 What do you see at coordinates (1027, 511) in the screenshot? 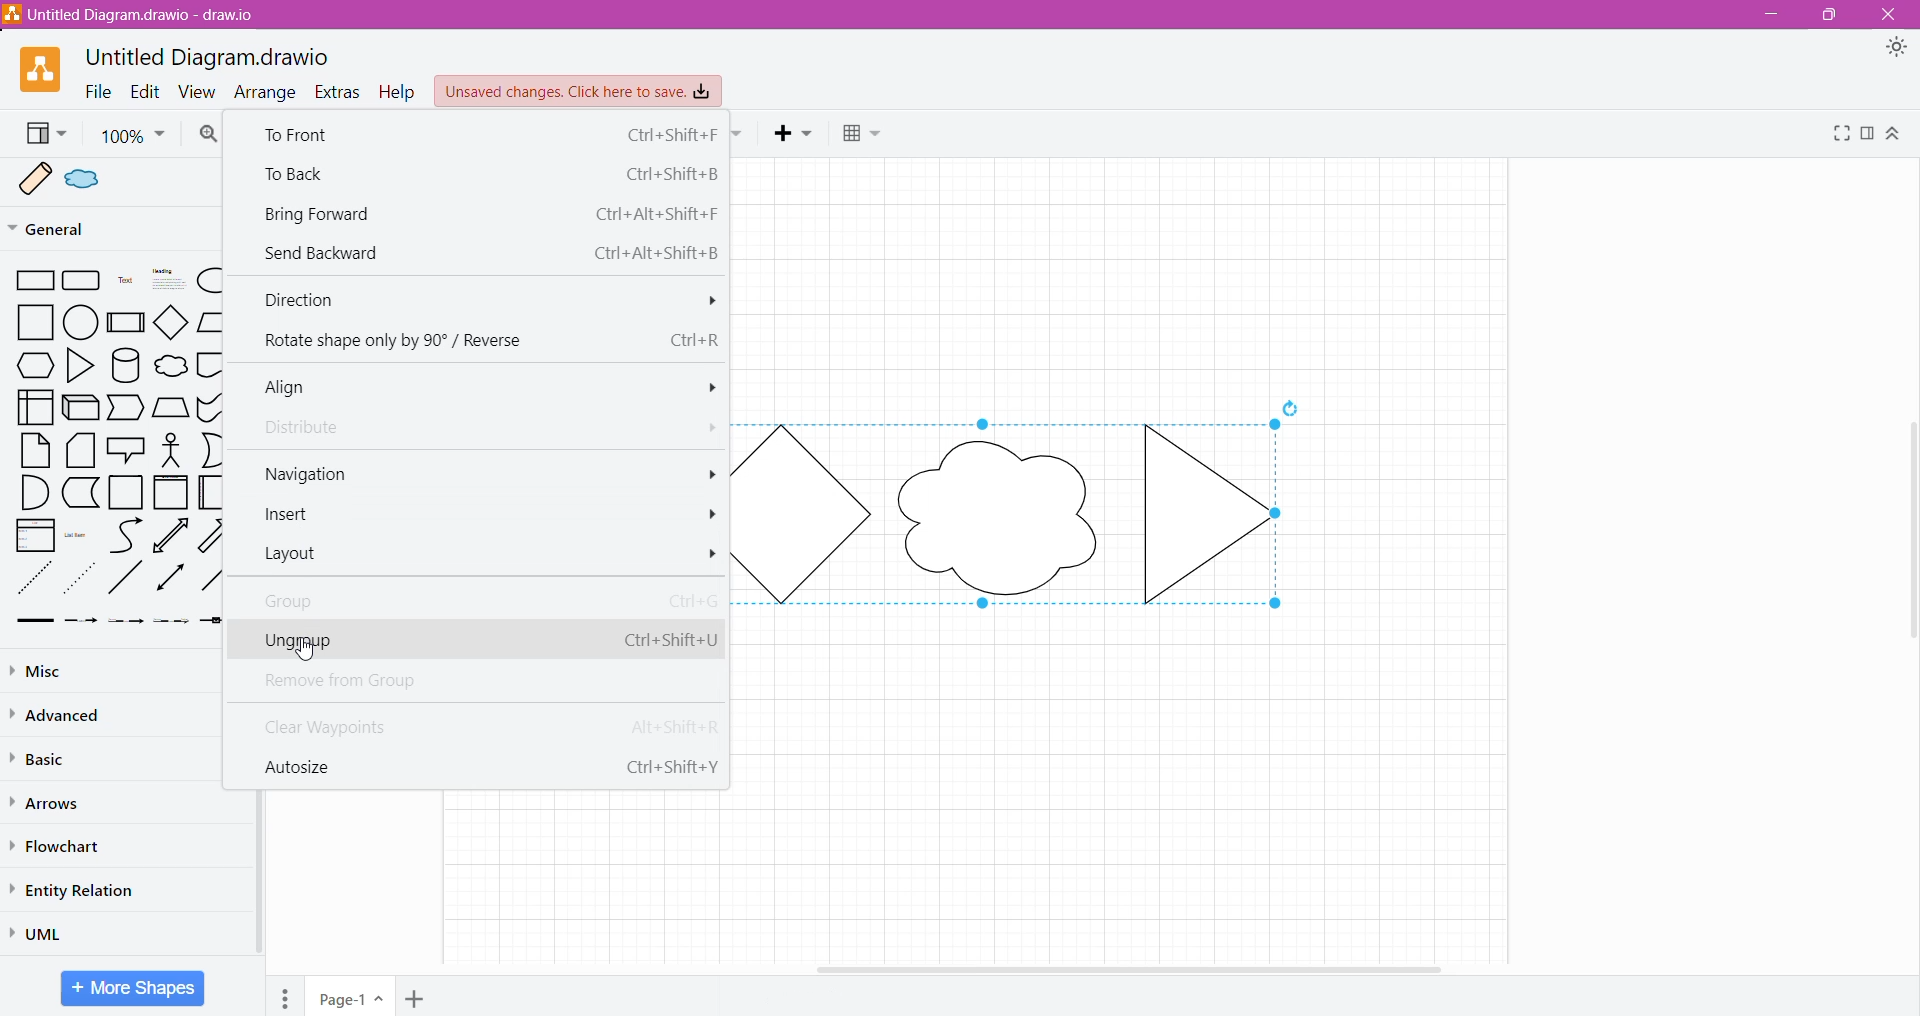
I see `Shape` at bounding box center [1027, 511].